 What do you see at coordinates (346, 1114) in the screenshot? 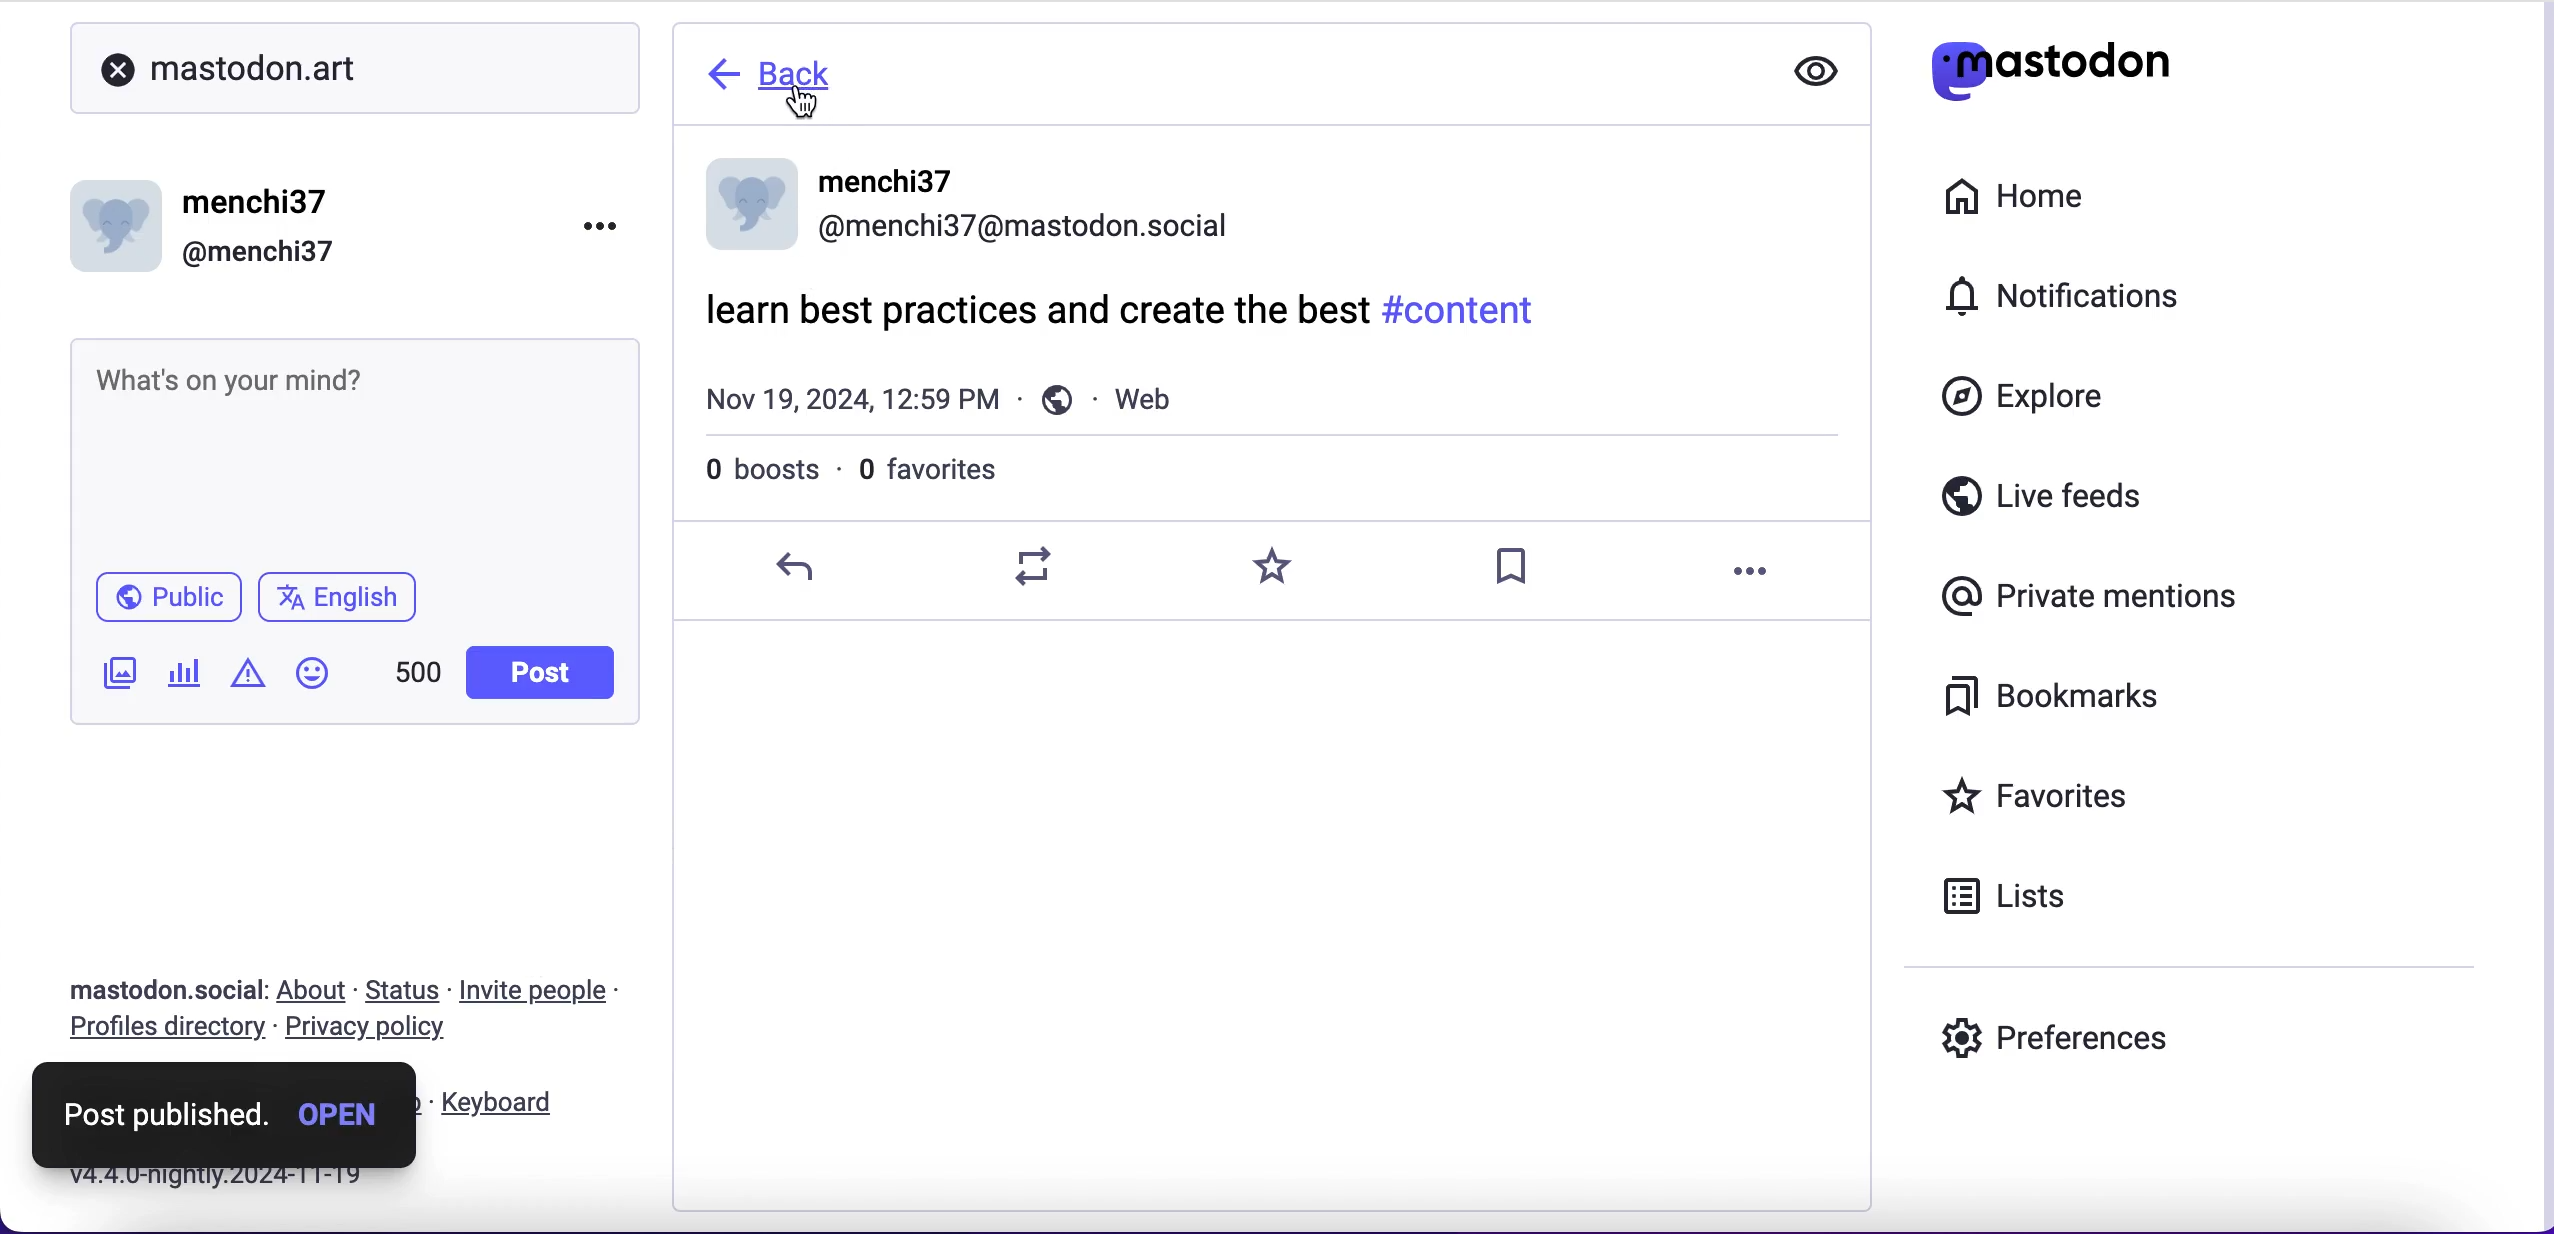
I see `open` at bounding box center [346, 1114].